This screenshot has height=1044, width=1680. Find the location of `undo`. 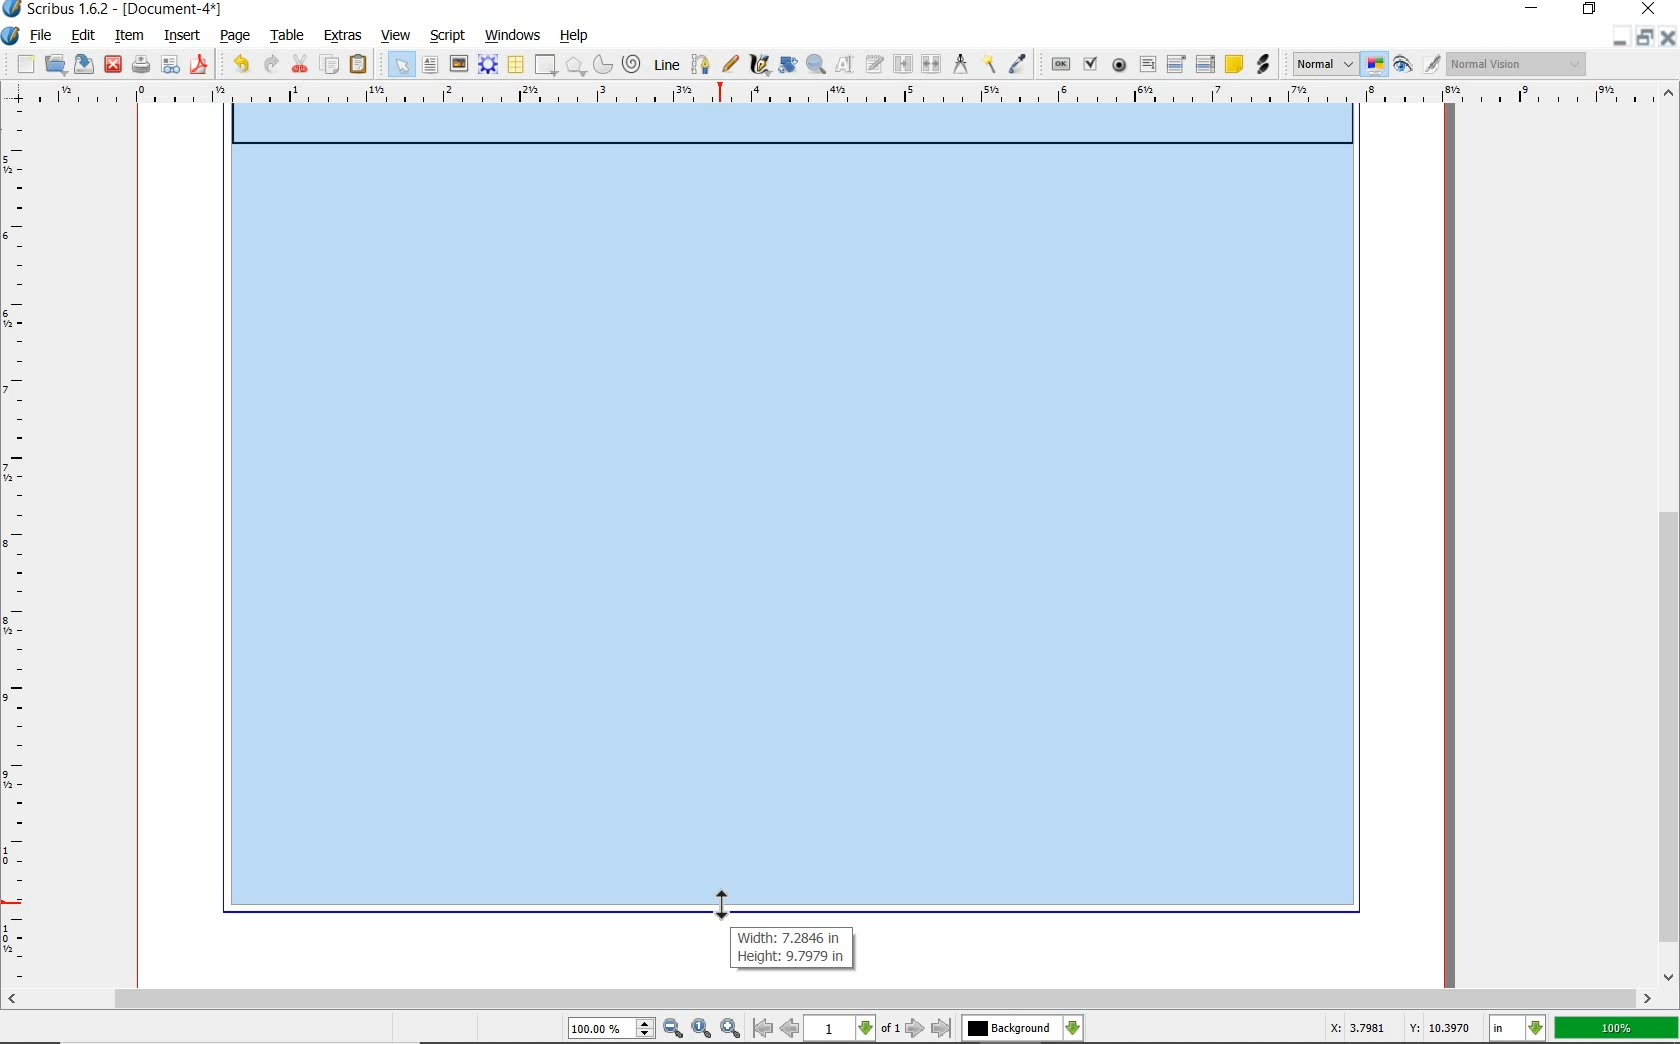

undo is located at coordinates (238, 64).